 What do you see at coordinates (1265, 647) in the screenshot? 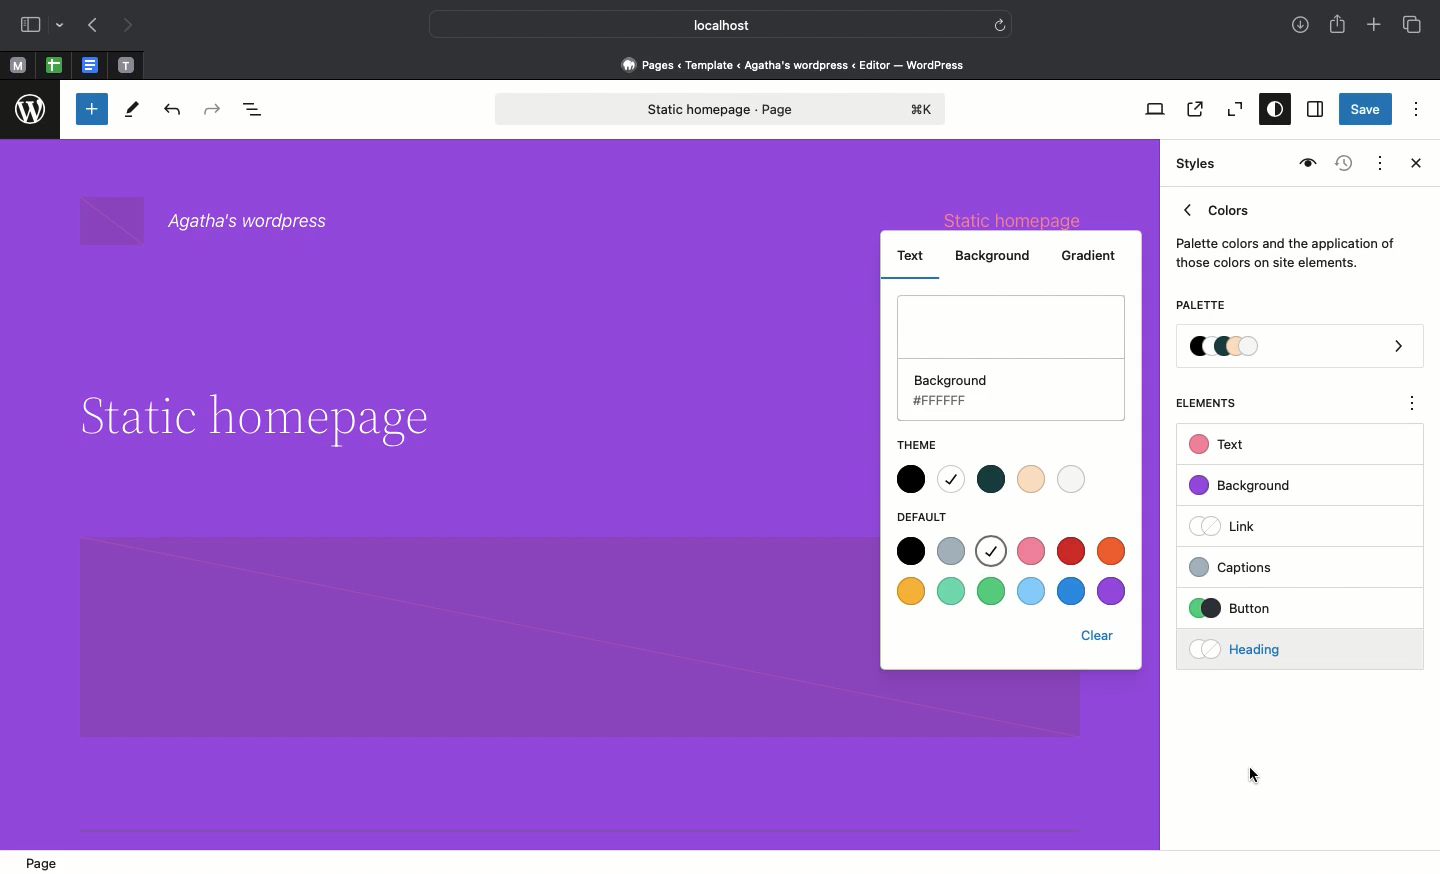
I see `Headings` at bounding box center [1265, 647].